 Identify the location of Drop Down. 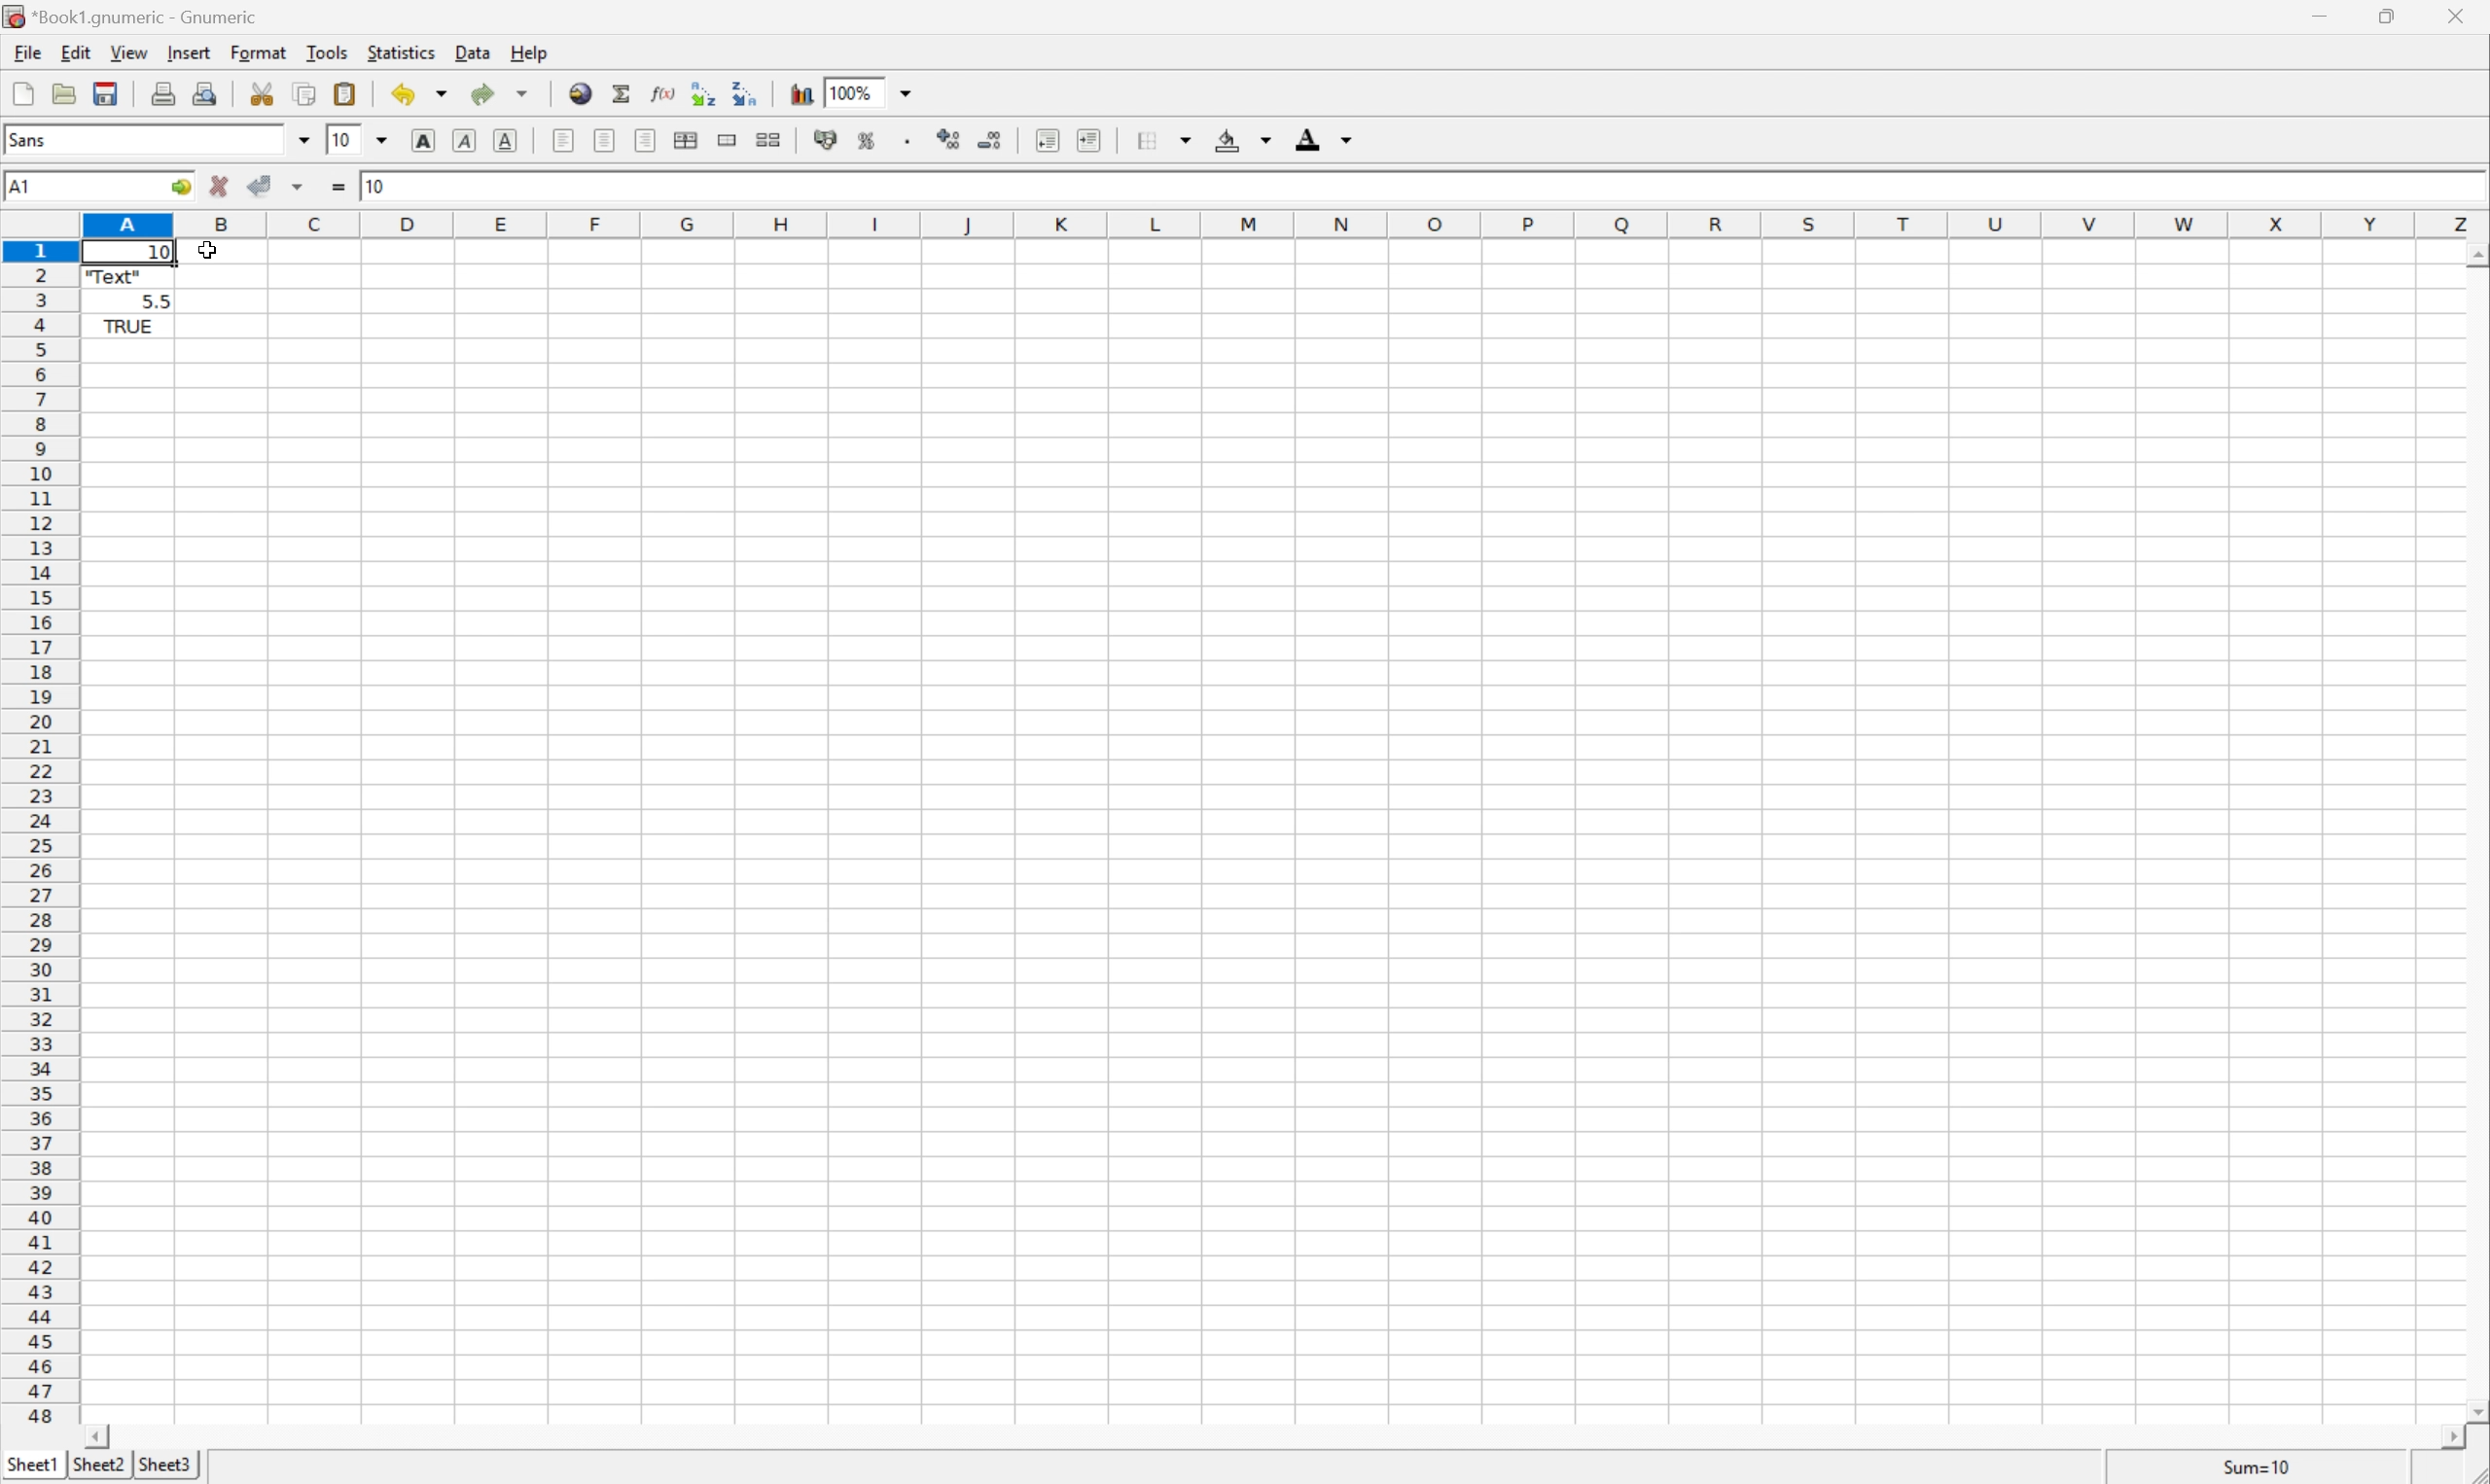
(299, 139).